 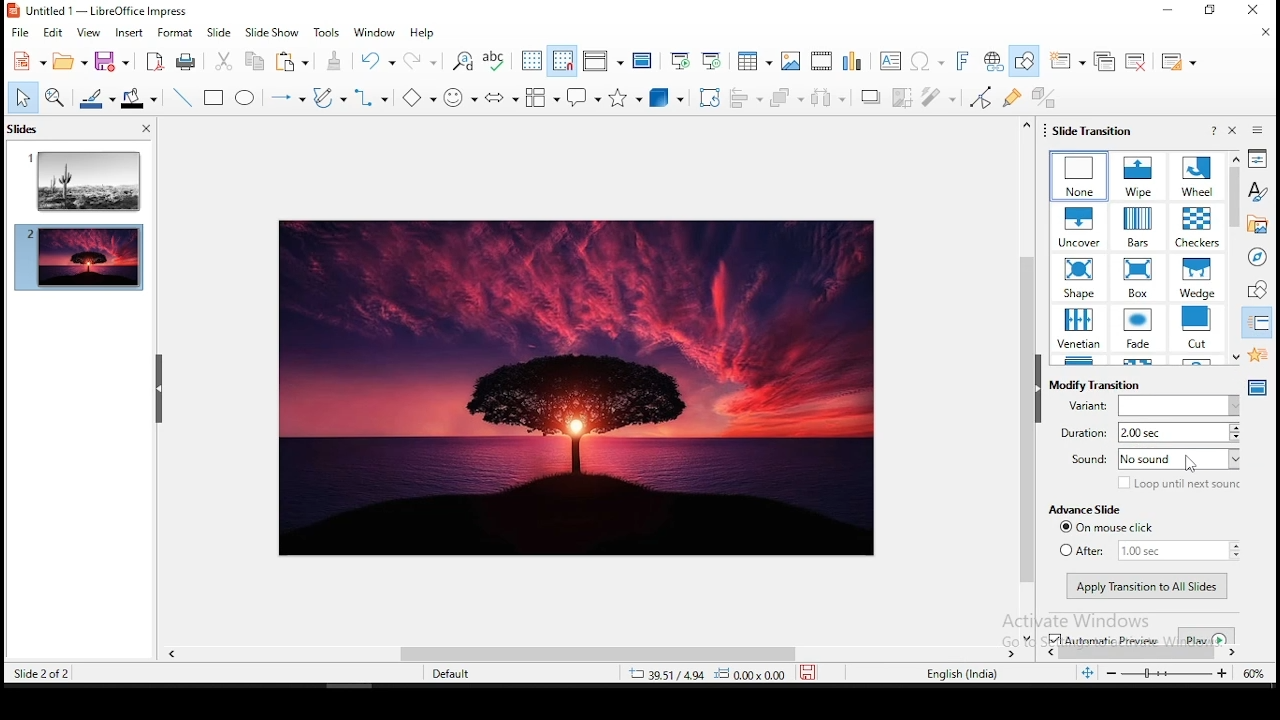 I want to click on insert, so click(x=128, y=32).